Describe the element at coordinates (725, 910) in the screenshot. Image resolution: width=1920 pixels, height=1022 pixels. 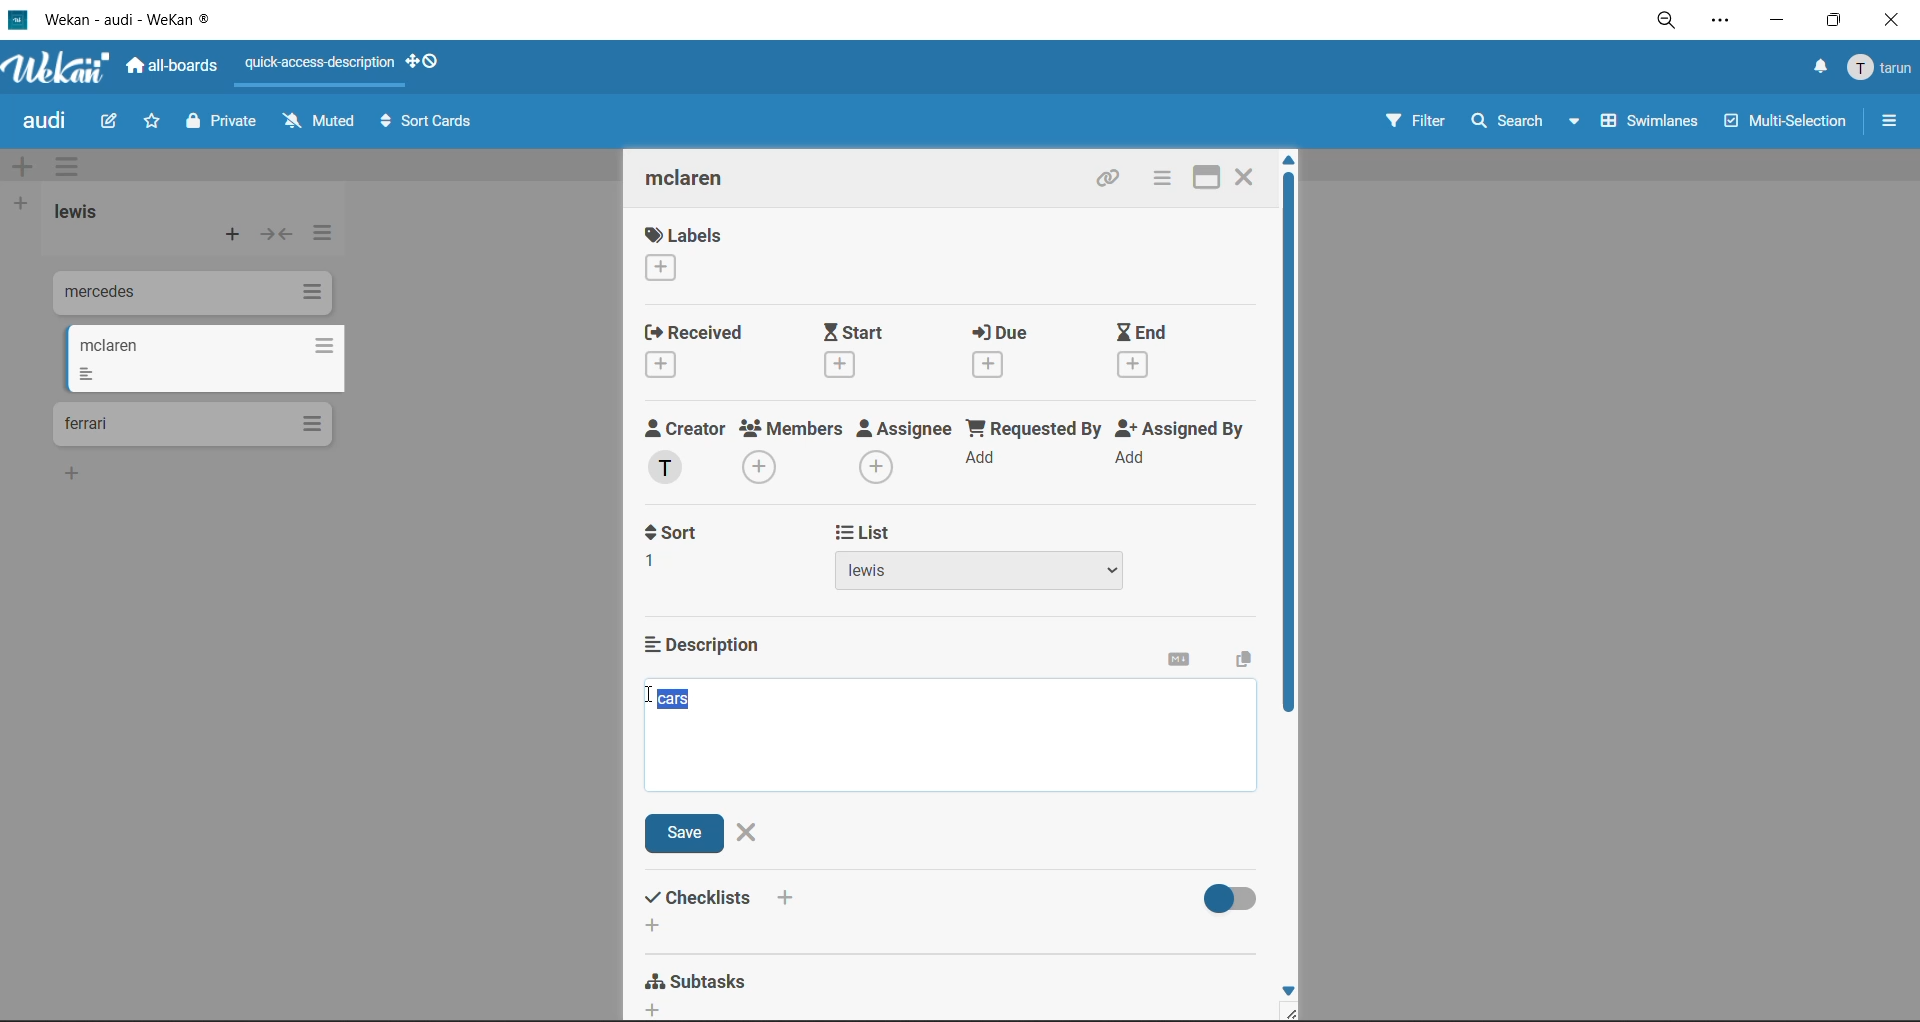
I see `checklists` at that location.